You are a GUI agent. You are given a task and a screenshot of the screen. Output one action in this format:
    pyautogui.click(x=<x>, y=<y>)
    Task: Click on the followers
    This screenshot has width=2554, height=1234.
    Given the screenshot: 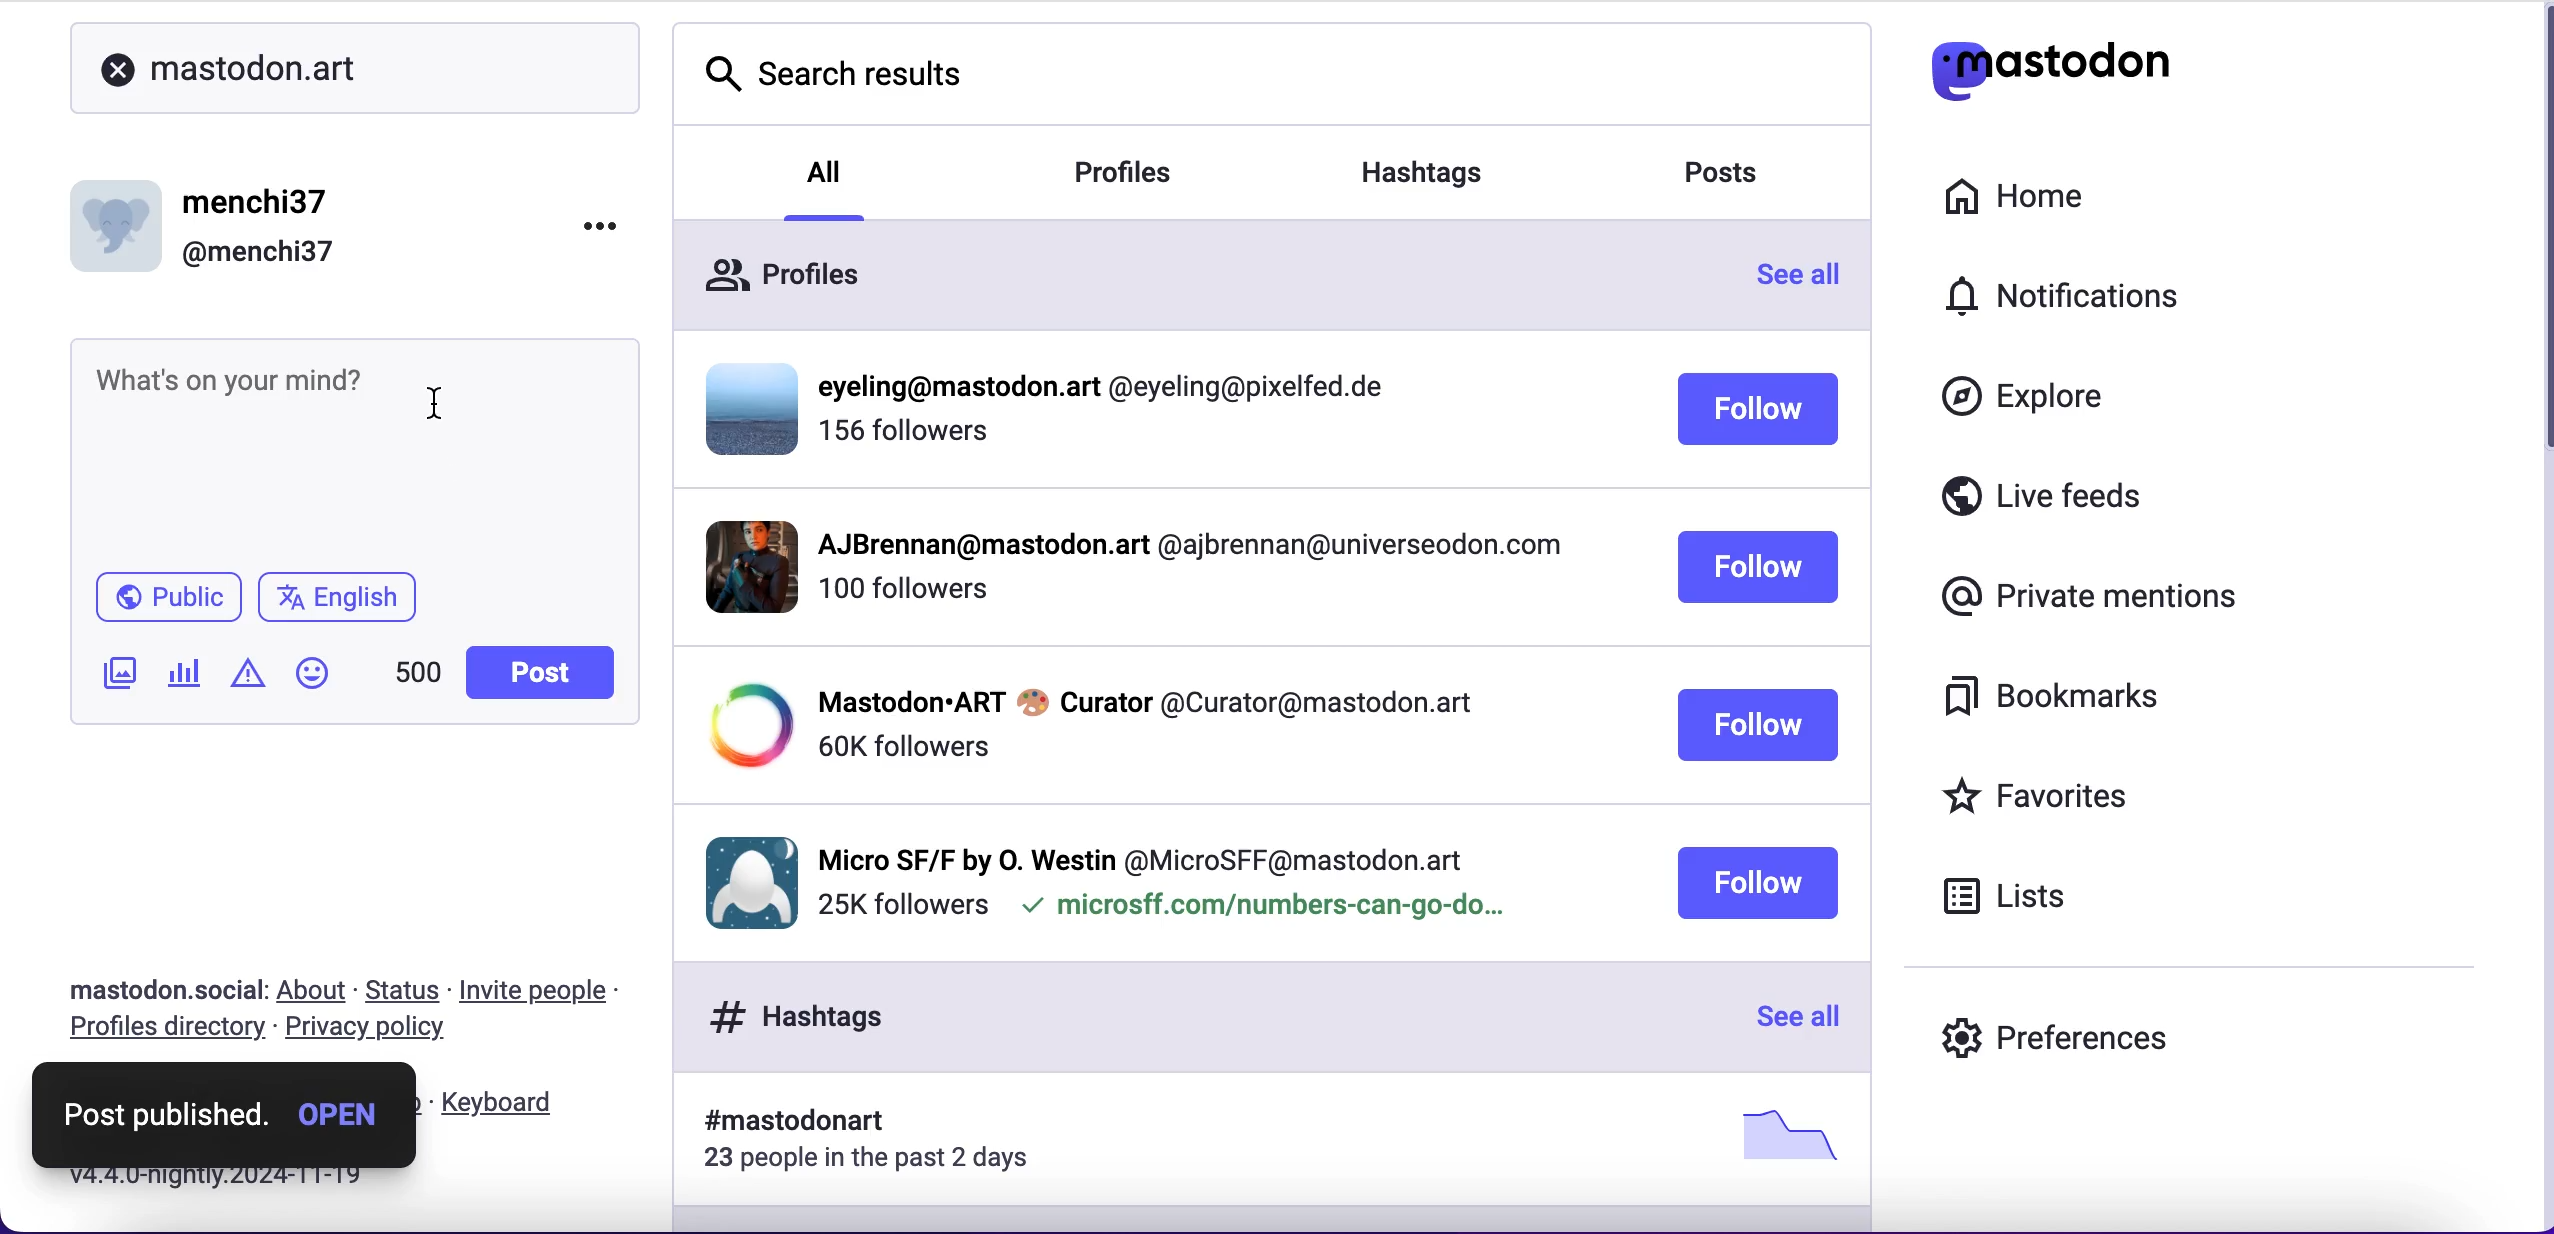 What is the action you would take?
    pyautogui.click(x=901, y=906)
    